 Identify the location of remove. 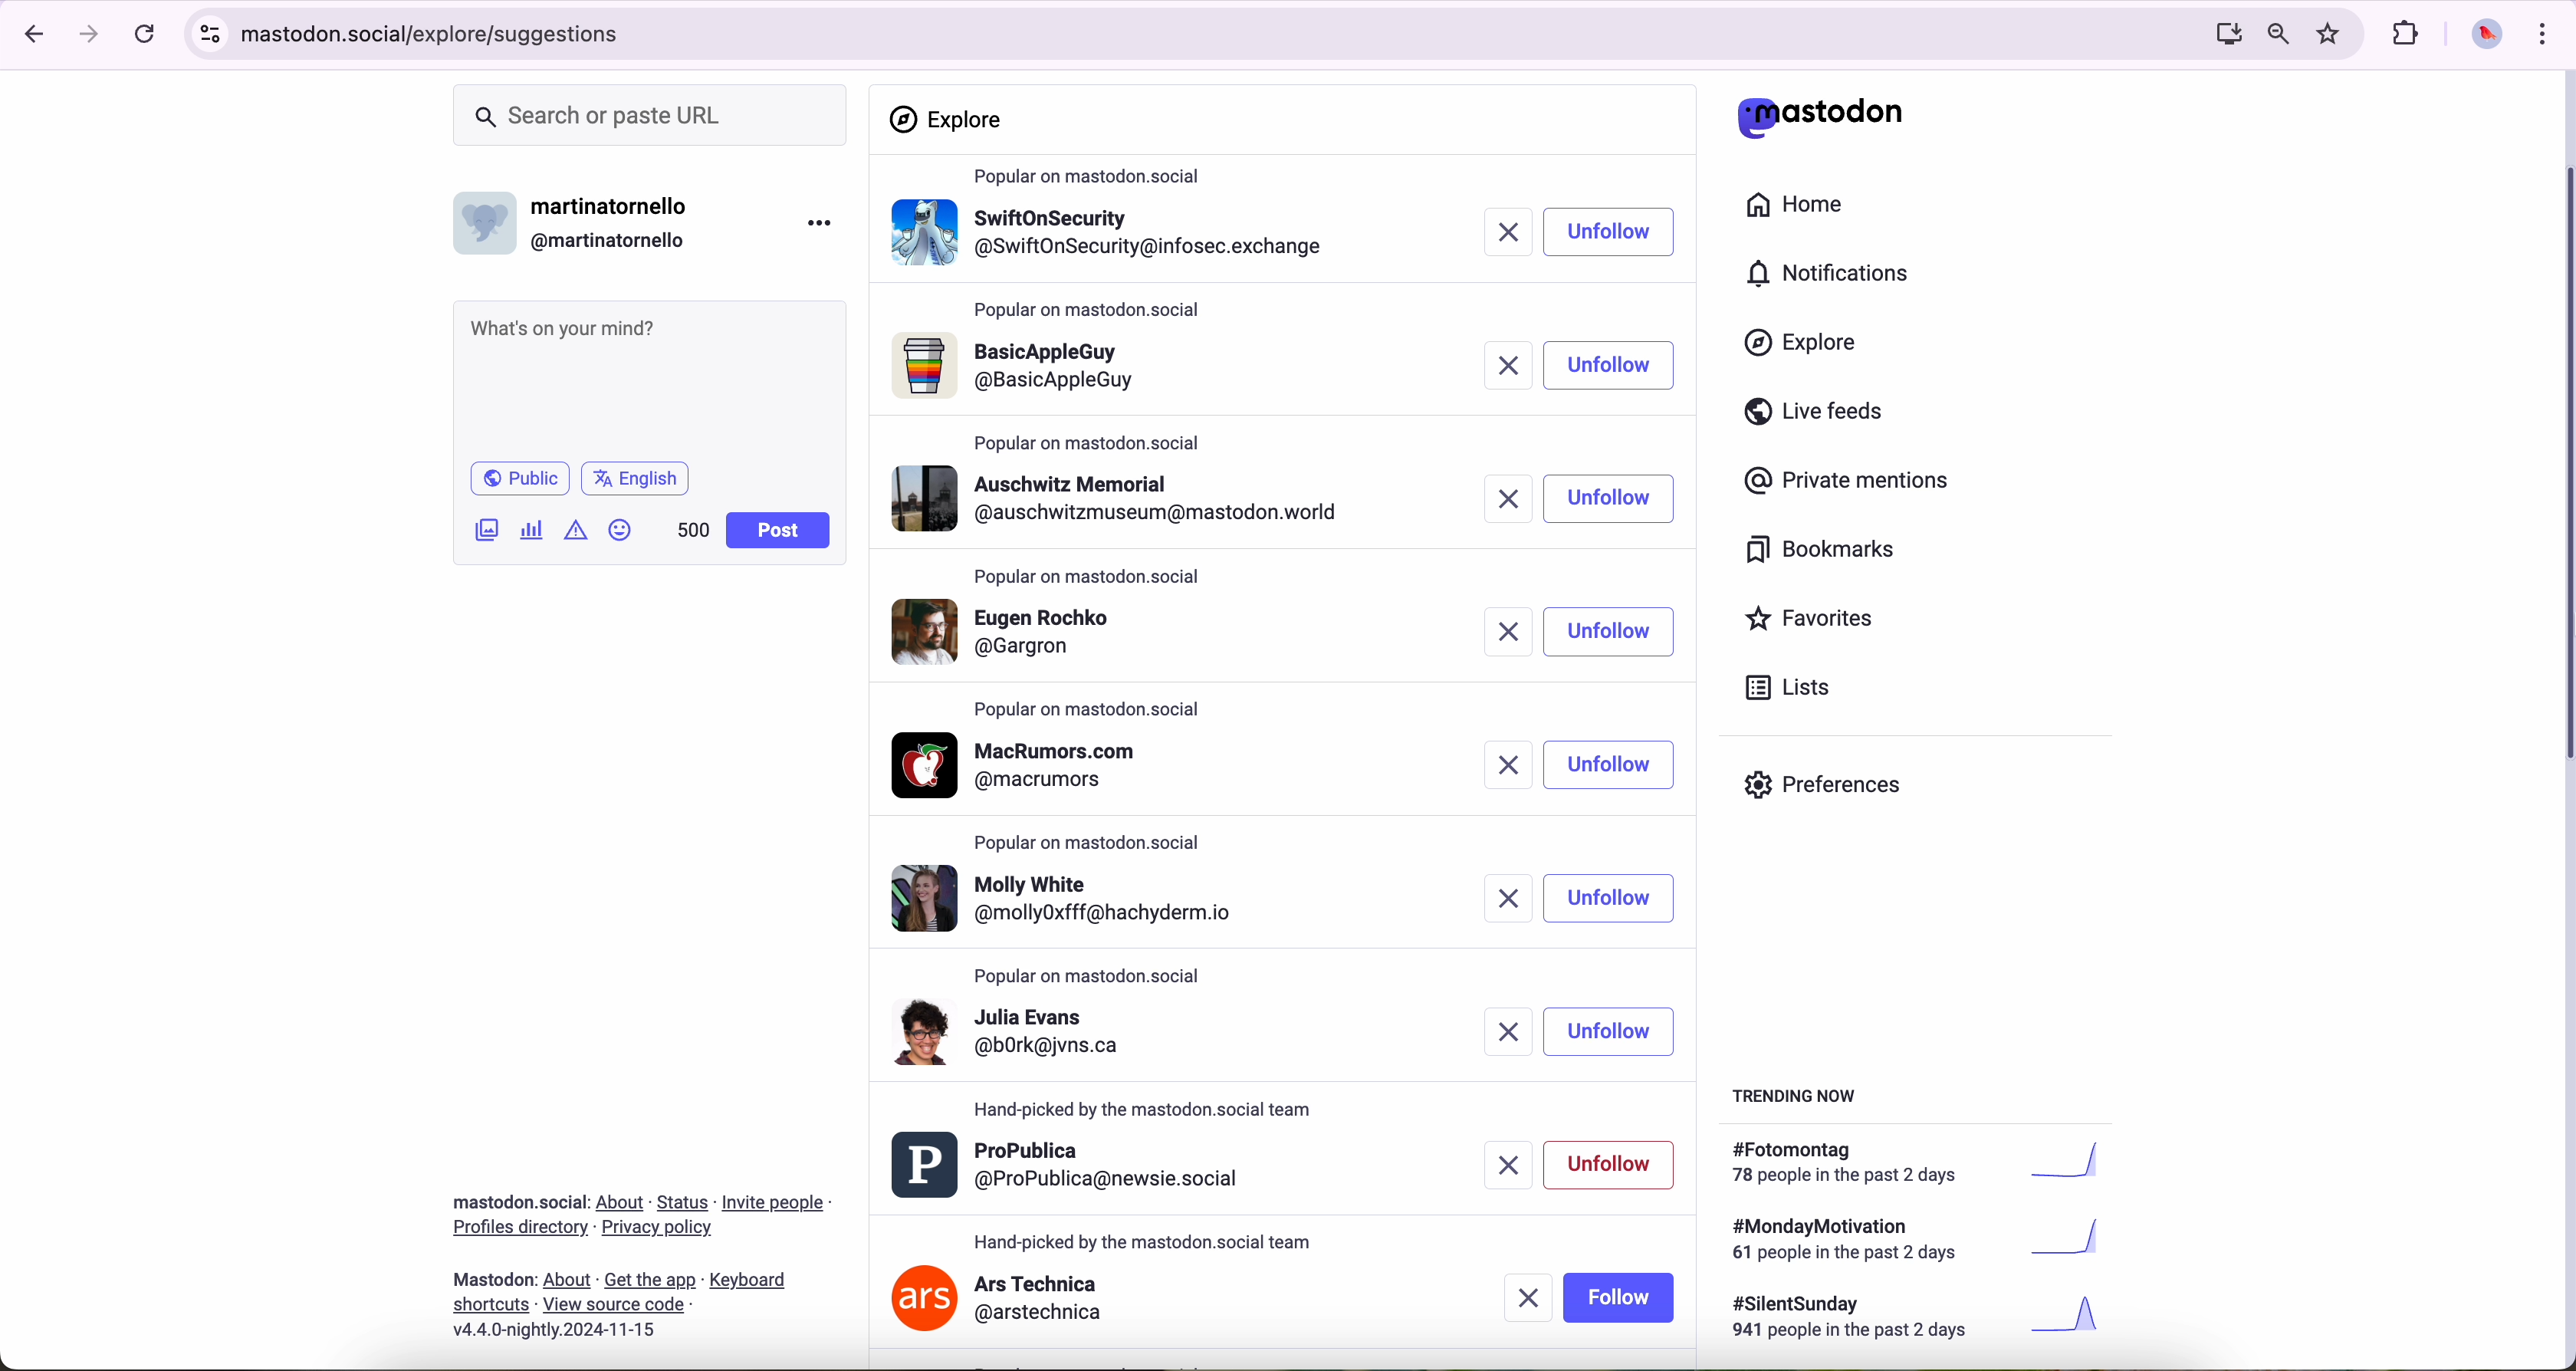
(1502, 234).